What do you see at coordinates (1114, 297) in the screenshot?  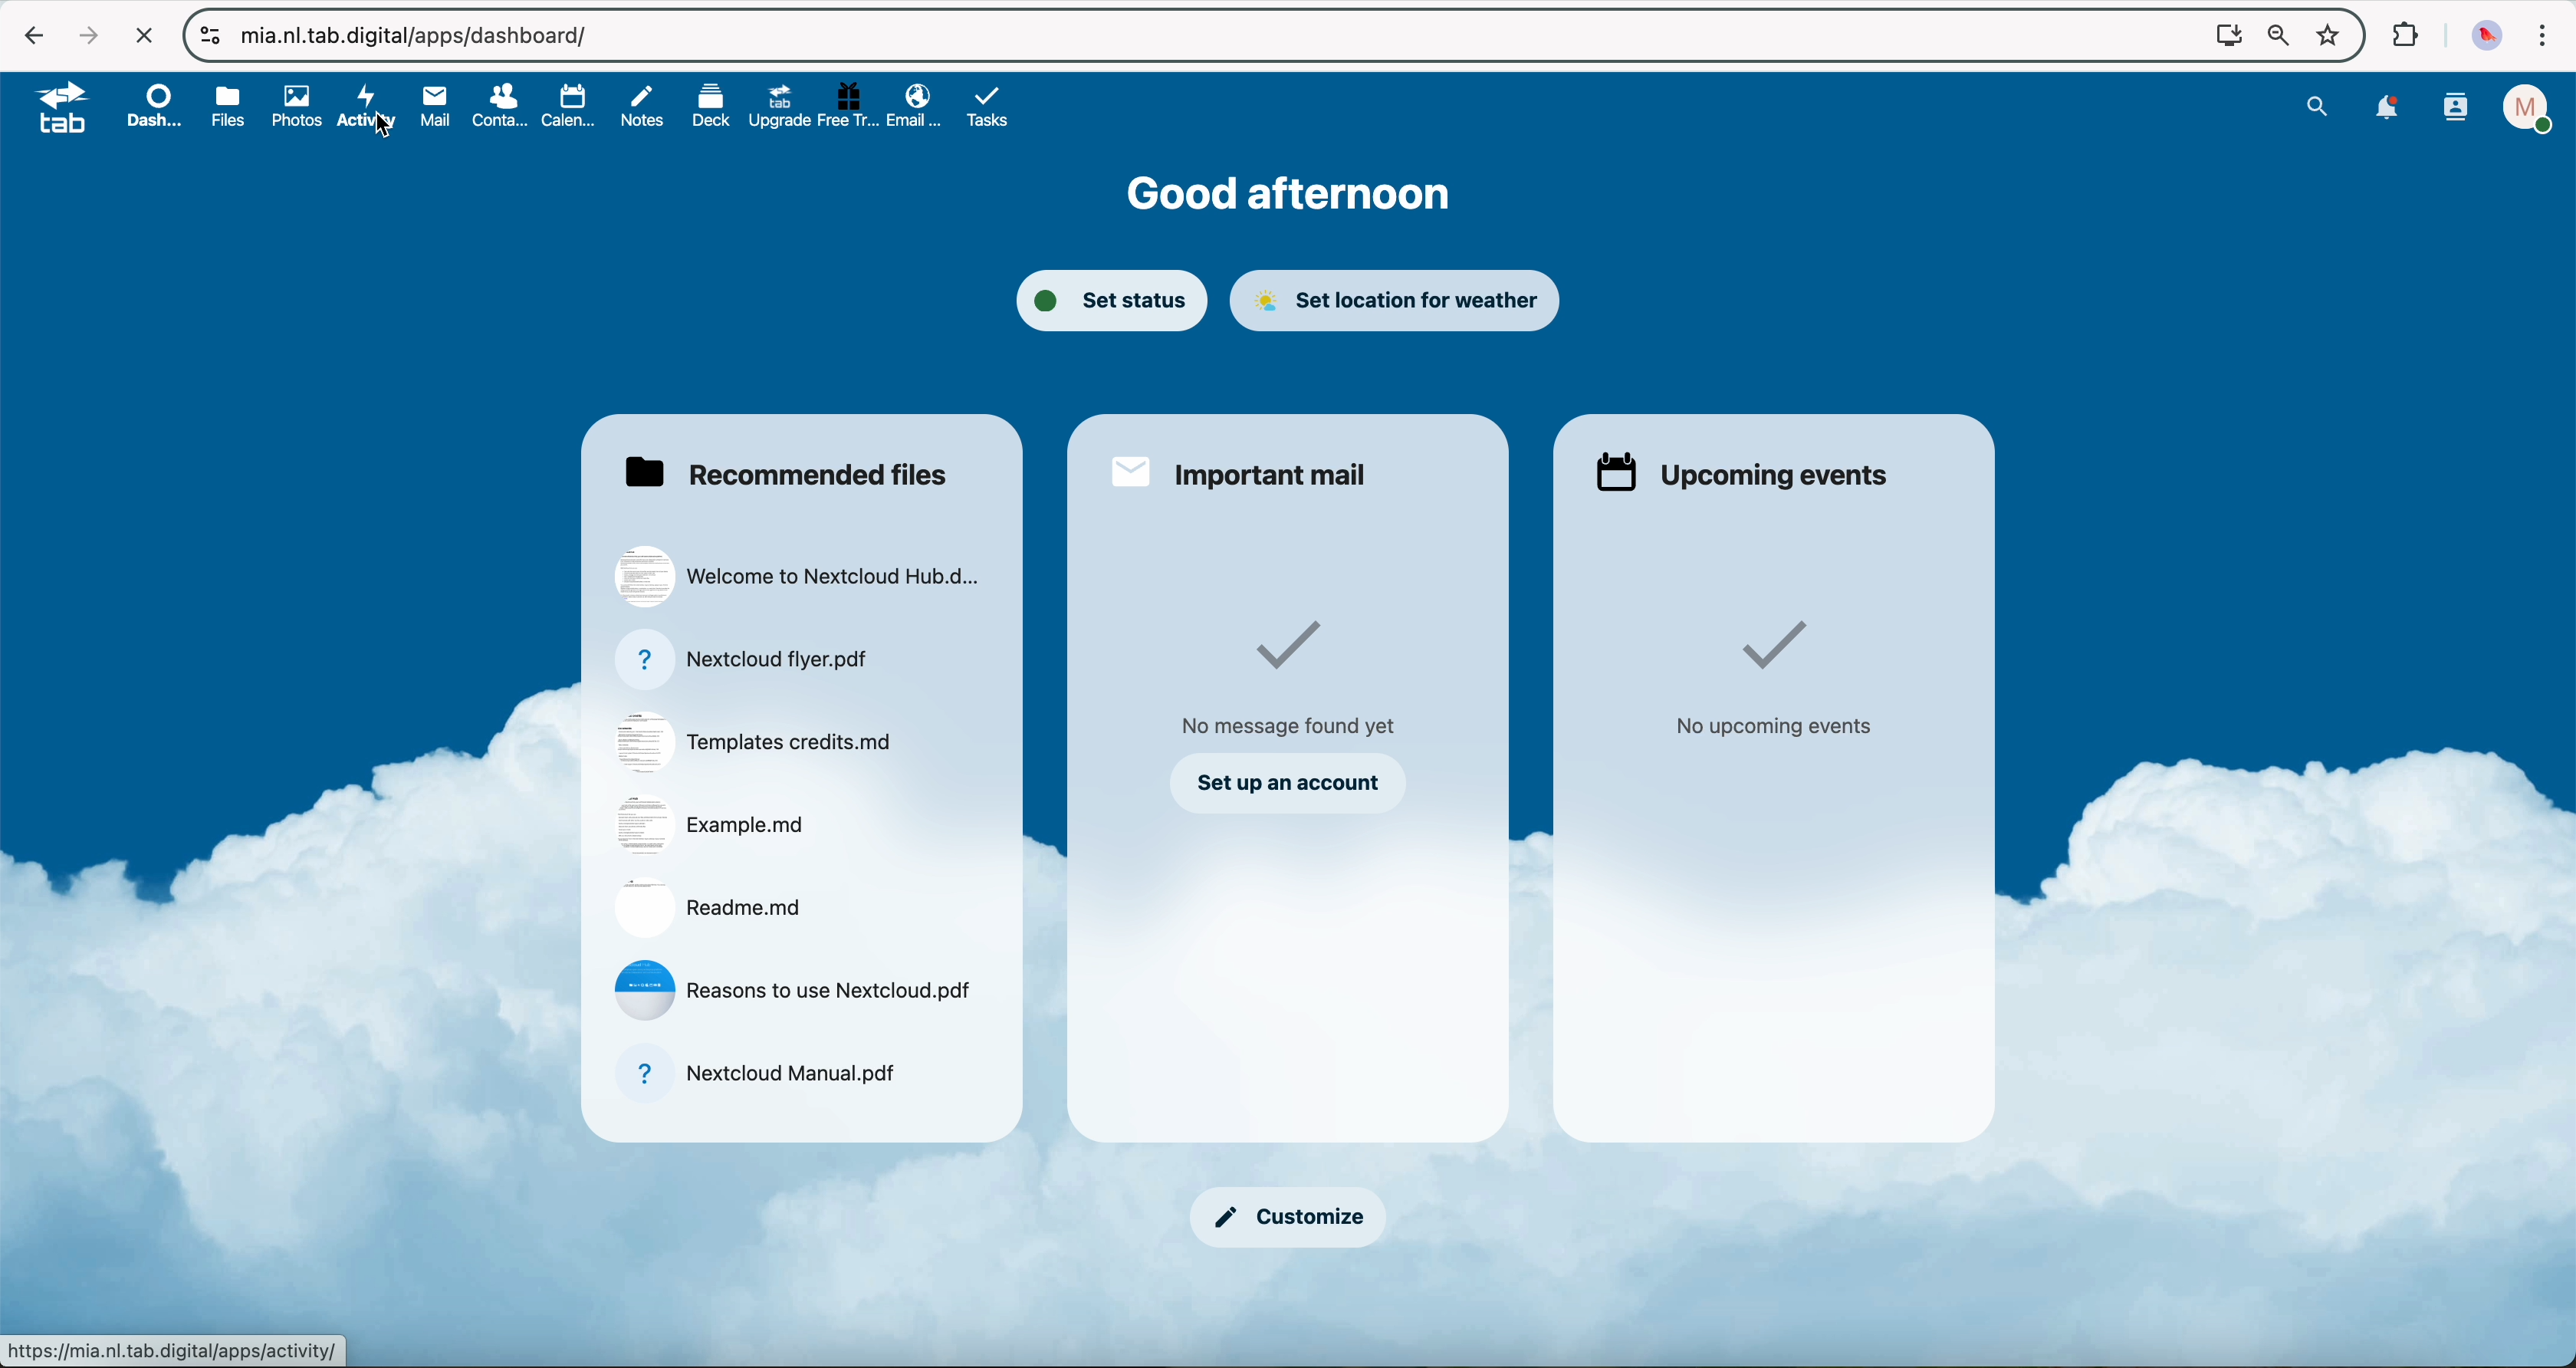 I see `set status` at bounding box center [1114, 297].